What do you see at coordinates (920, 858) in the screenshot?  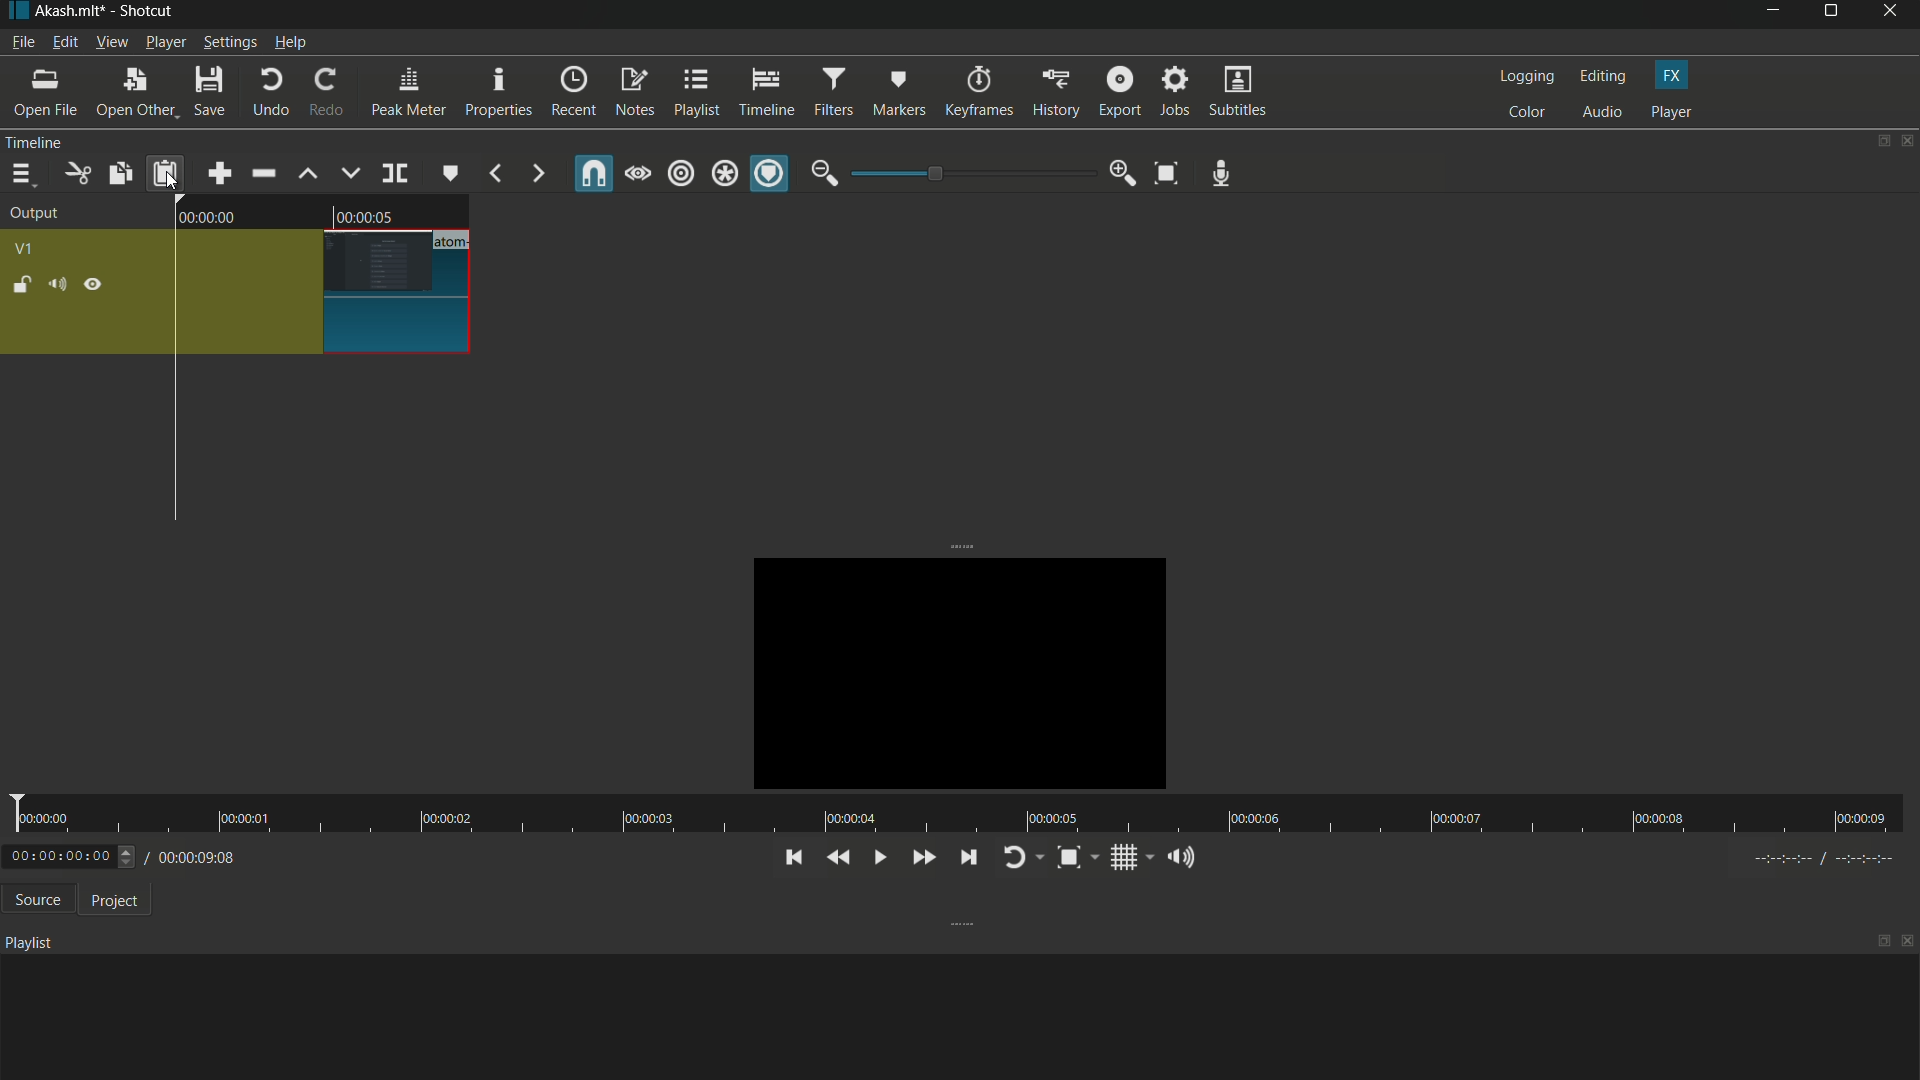 I see `quickly play forward` at bounding box center [920, 858].